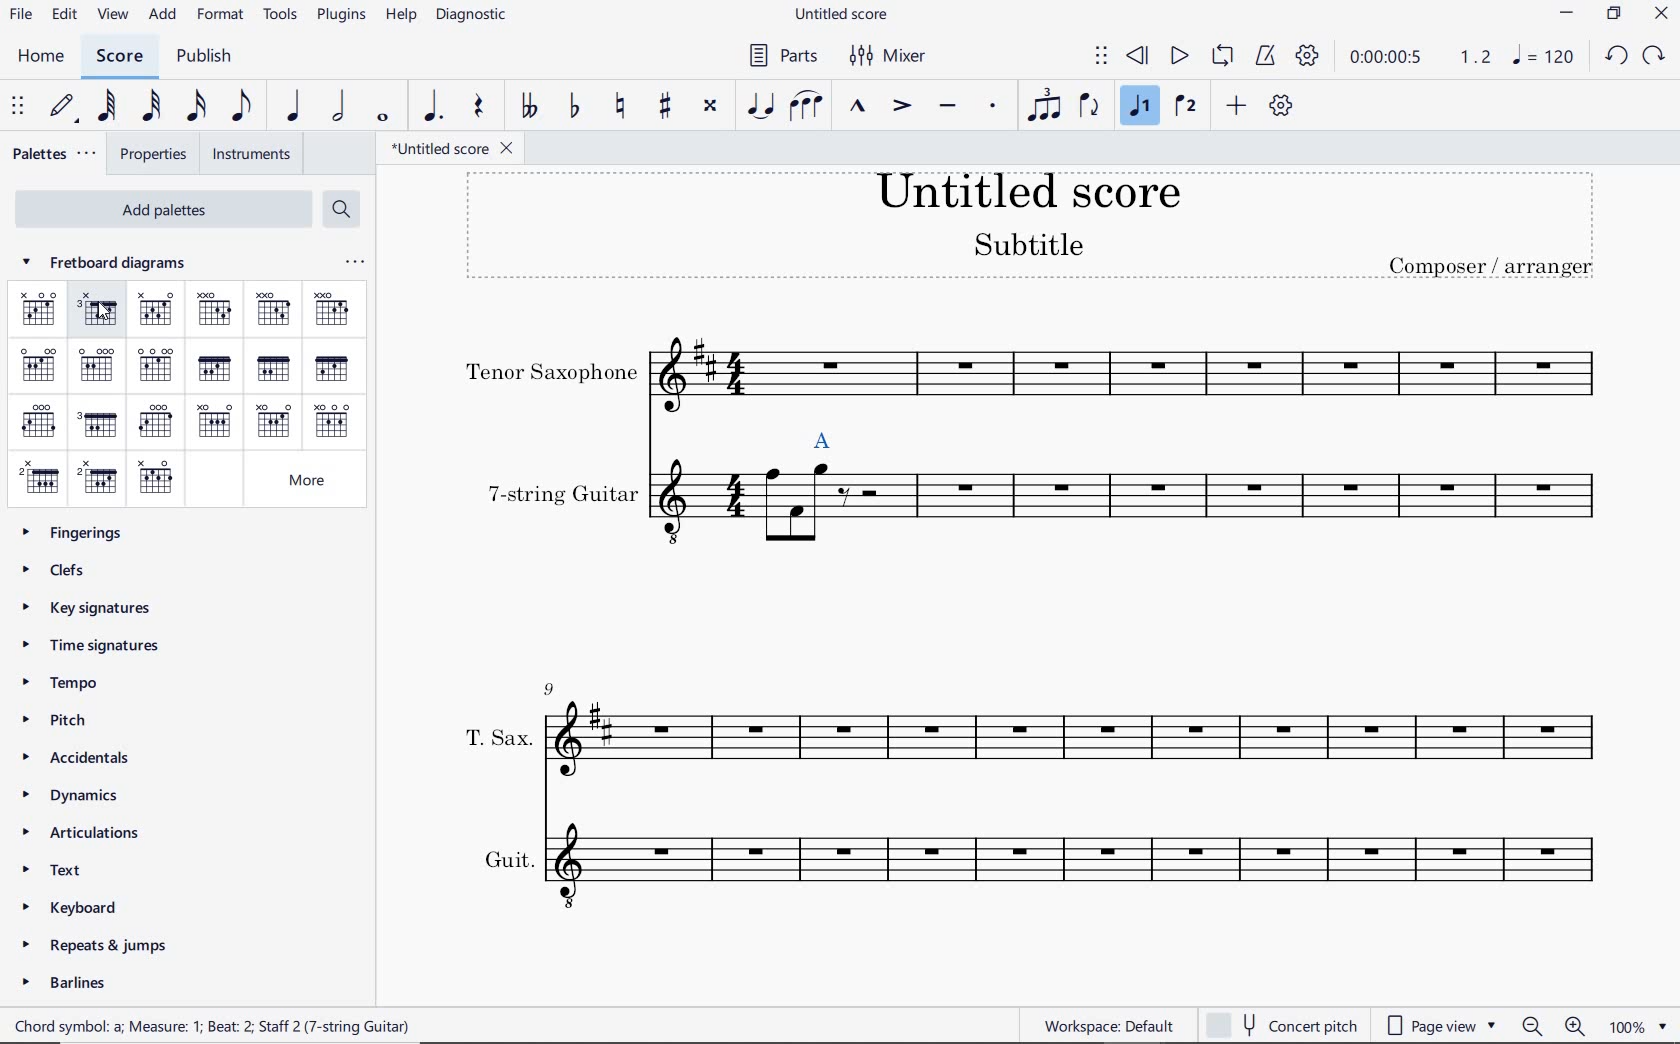  Describe the element at coordinates (19, 108) in the screenshot. I see `SELECET TO MOVE` at that location.